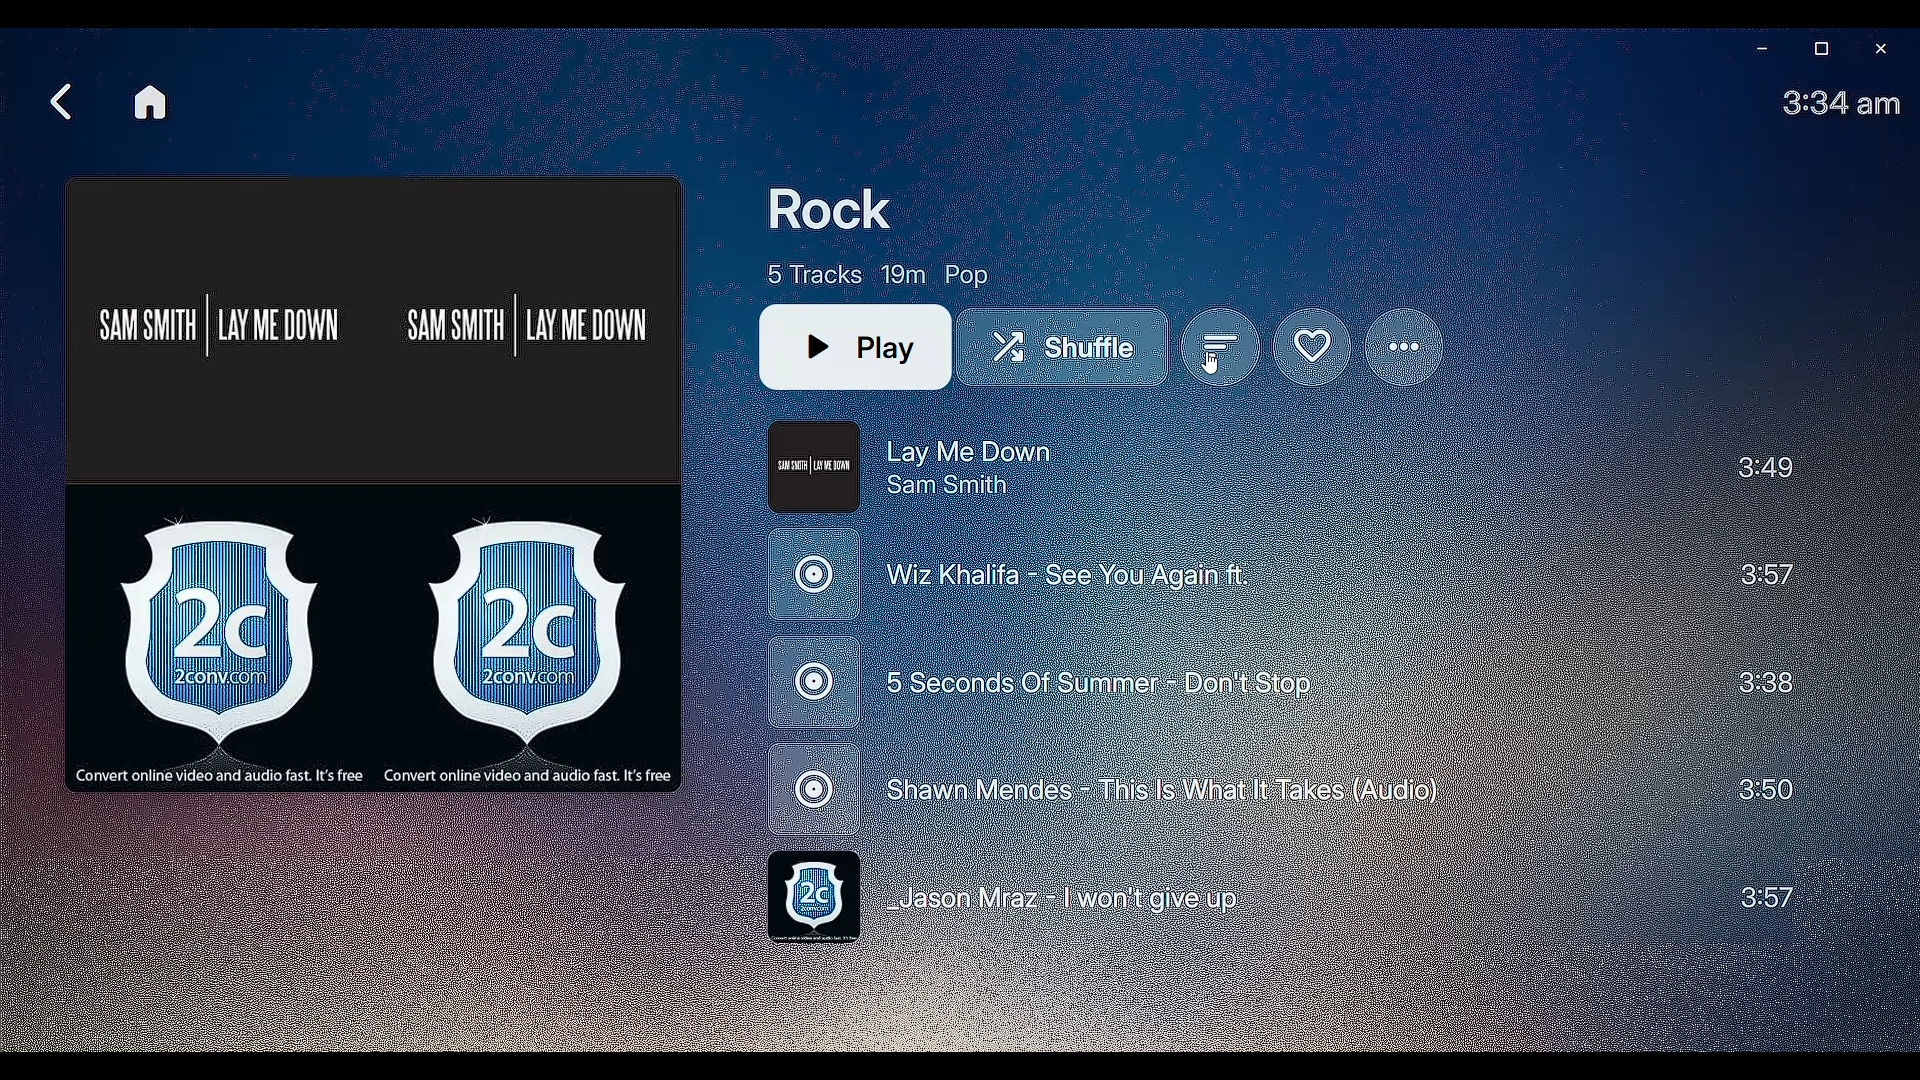 The height and width of the screenshot is (1080, 1920). What do you see at coordinates (878, 273) in the screenshot?
I see `Playlist details` at bounding box center [878, 273].